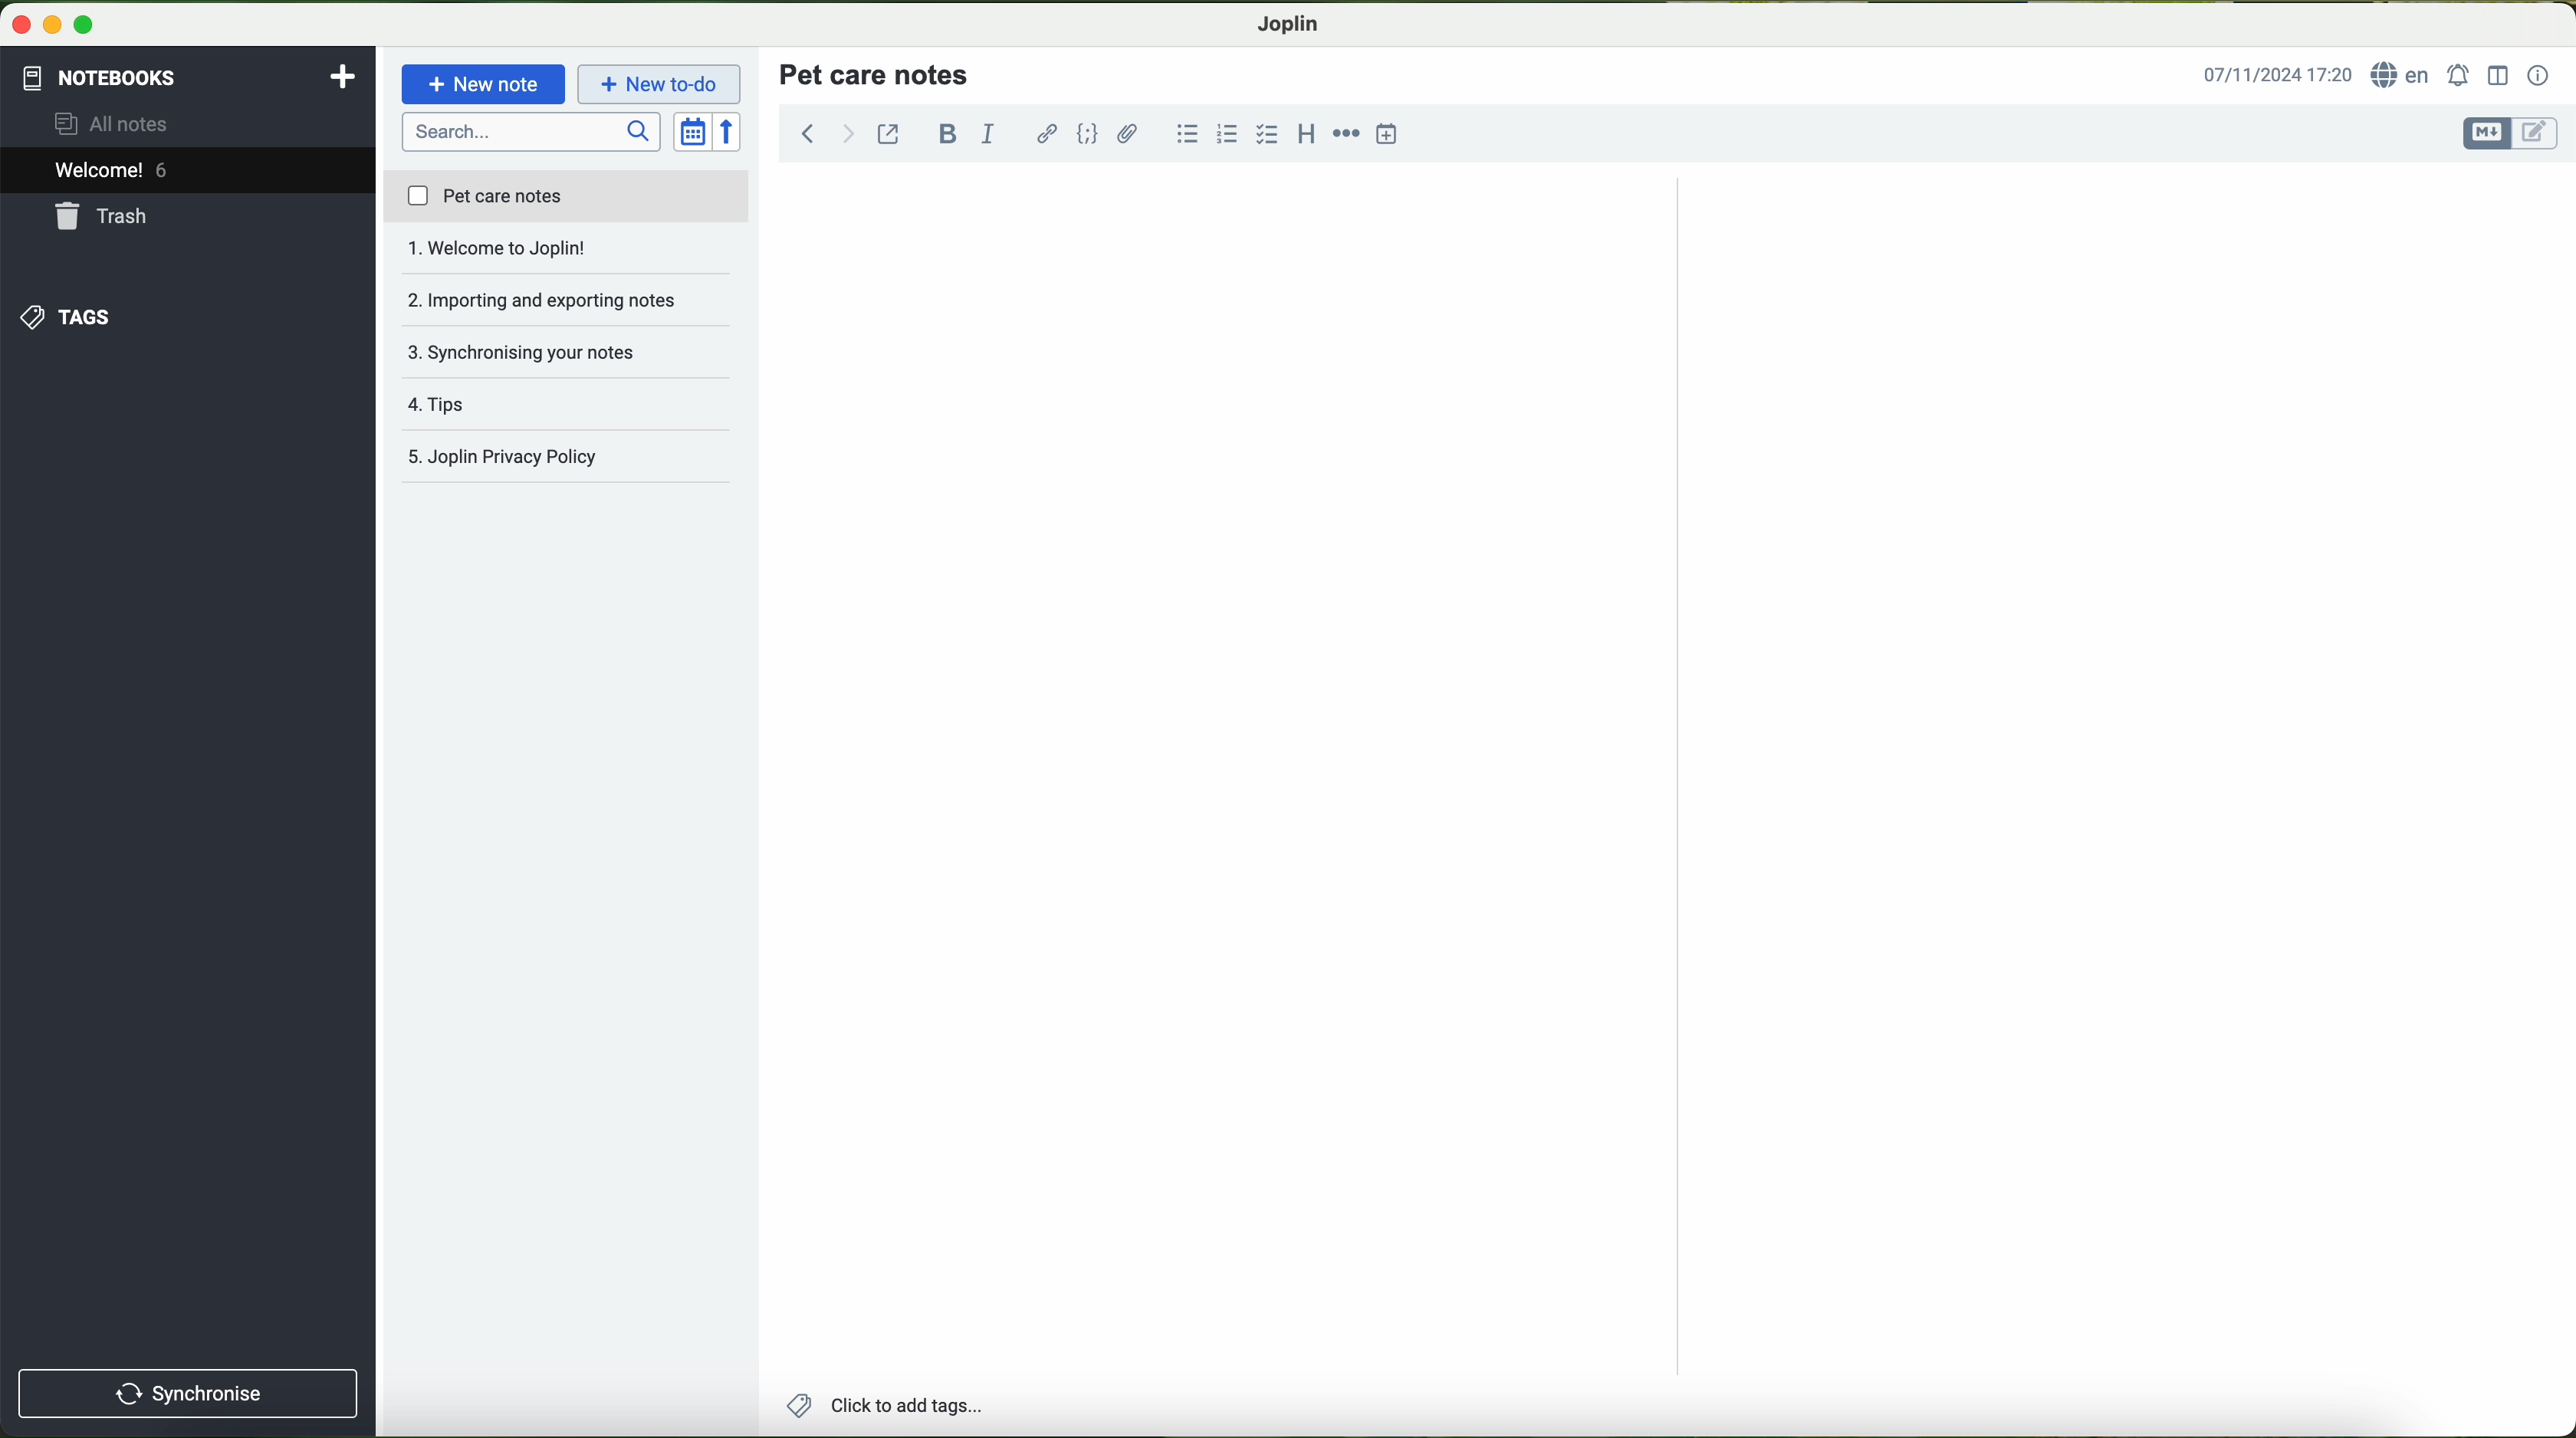  What do you see at coordinates (188, 1393) in the screenshot?
I see `synchronise button` at bounding box center [188, 1393].